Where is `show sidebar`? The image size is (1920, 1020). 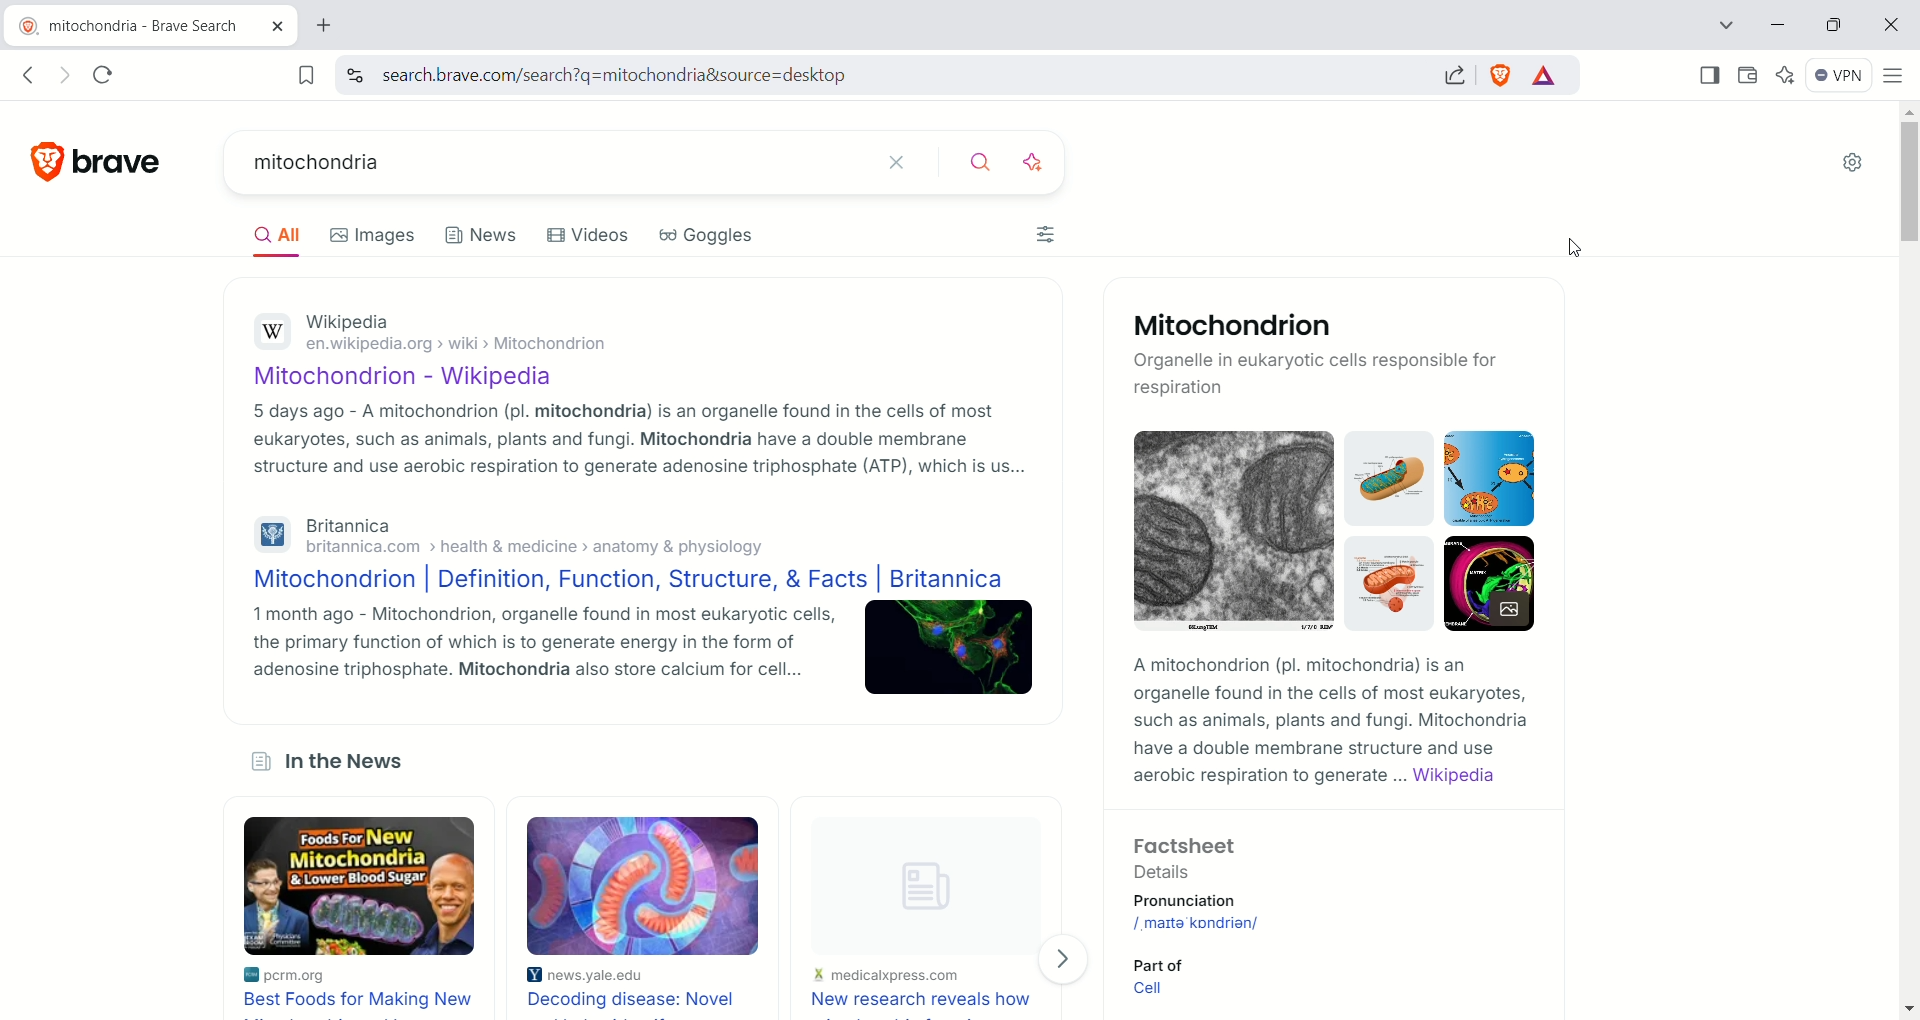 show sidebar is located at coordinates (1699, 76).